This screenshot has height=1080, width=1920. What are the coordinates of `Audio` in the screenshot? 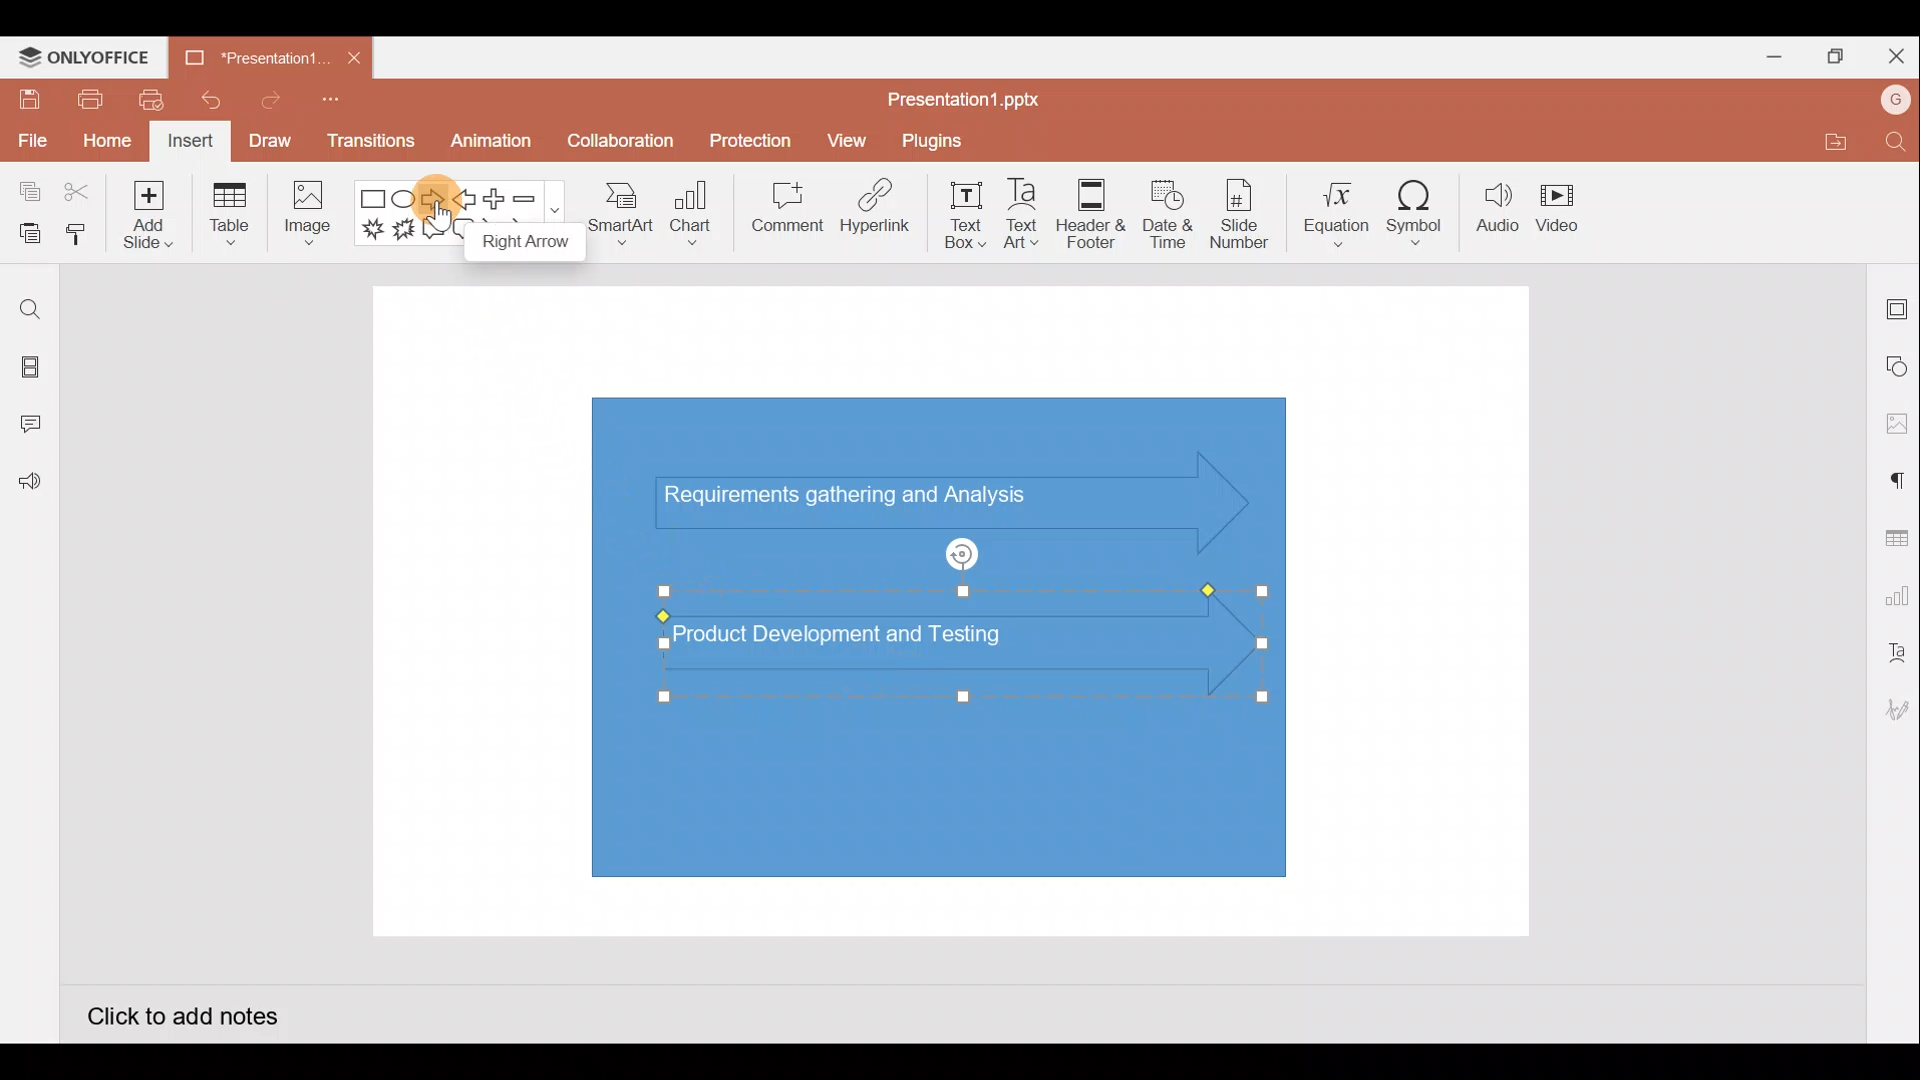 It's located at (1498, 208).